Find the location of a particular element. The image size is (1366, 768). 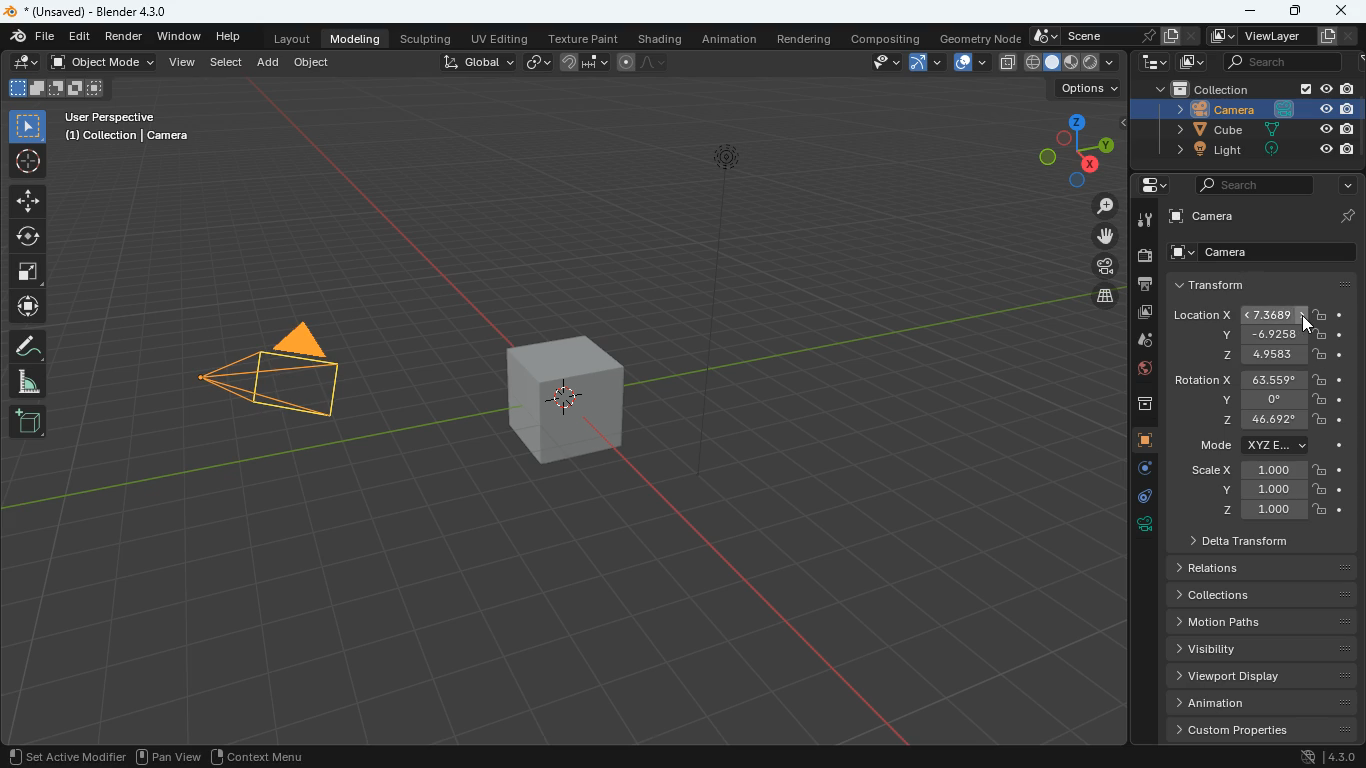

arrow is located at coordinates (1347, 185).